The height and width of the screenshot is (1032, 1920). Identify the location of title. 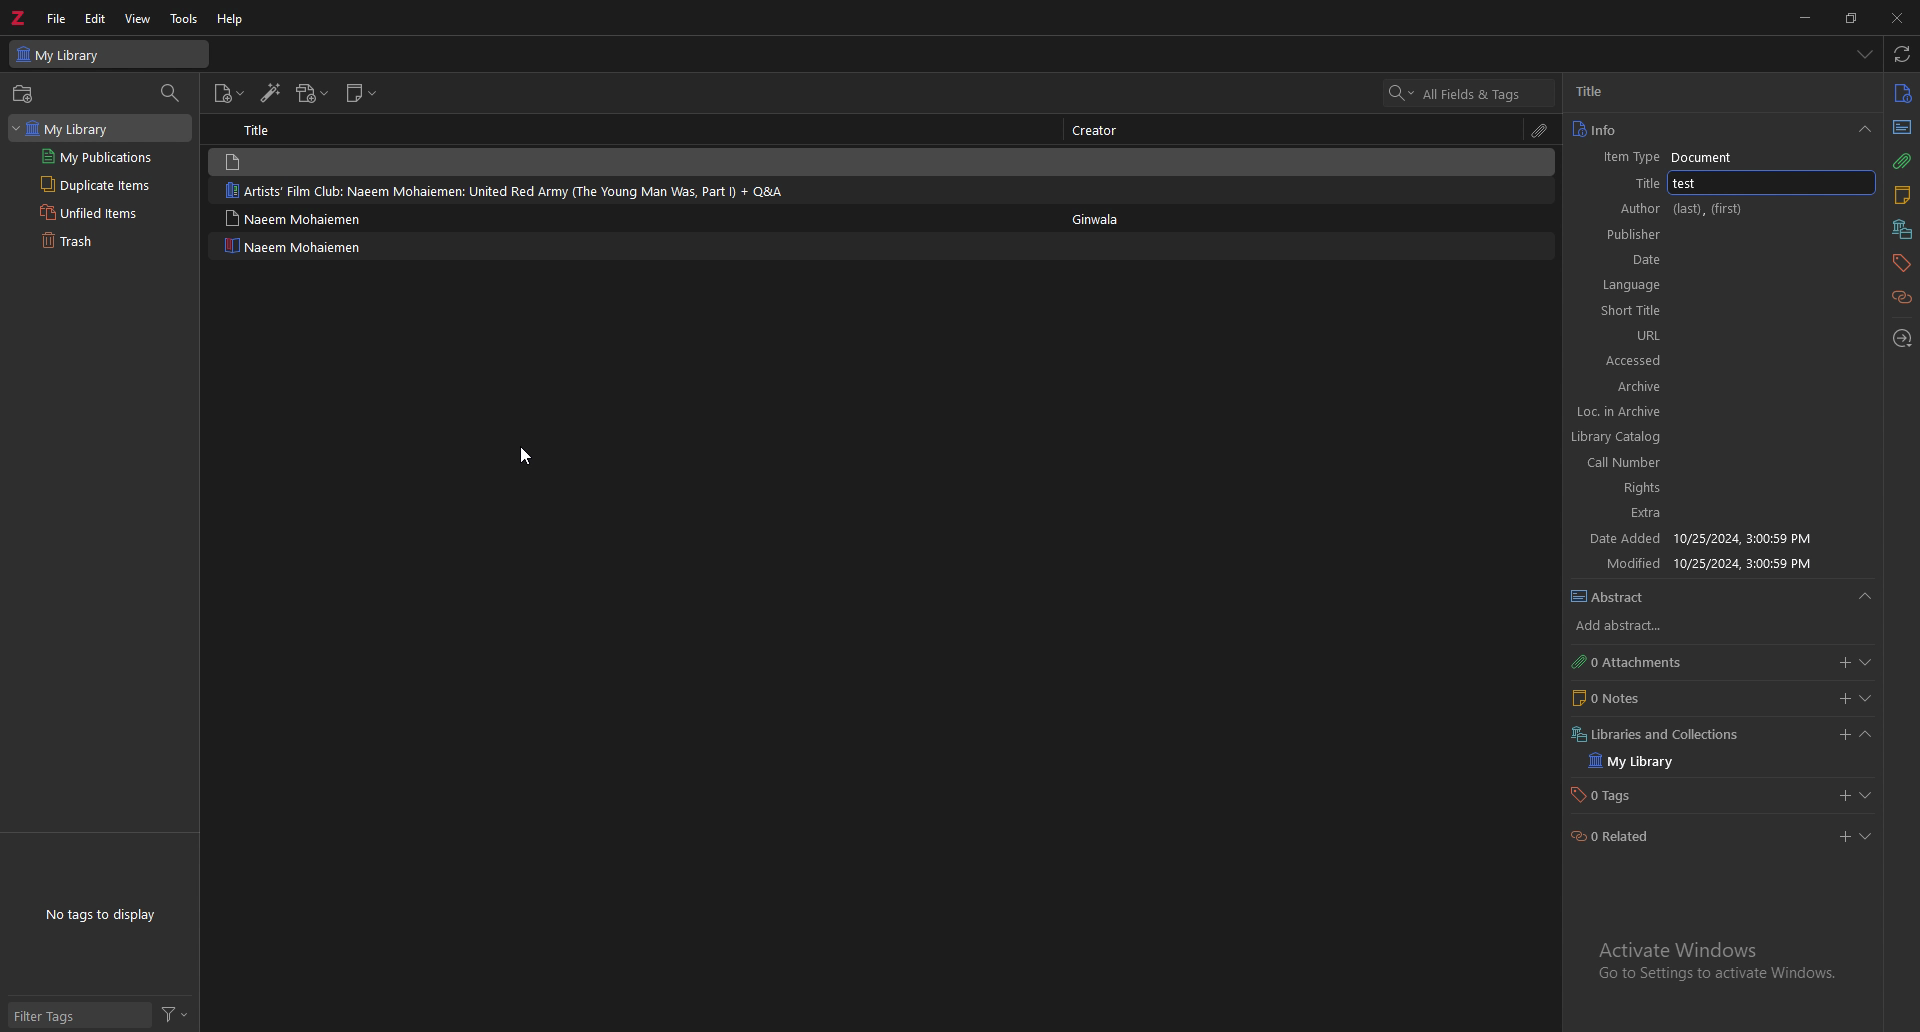
(1725, 181).